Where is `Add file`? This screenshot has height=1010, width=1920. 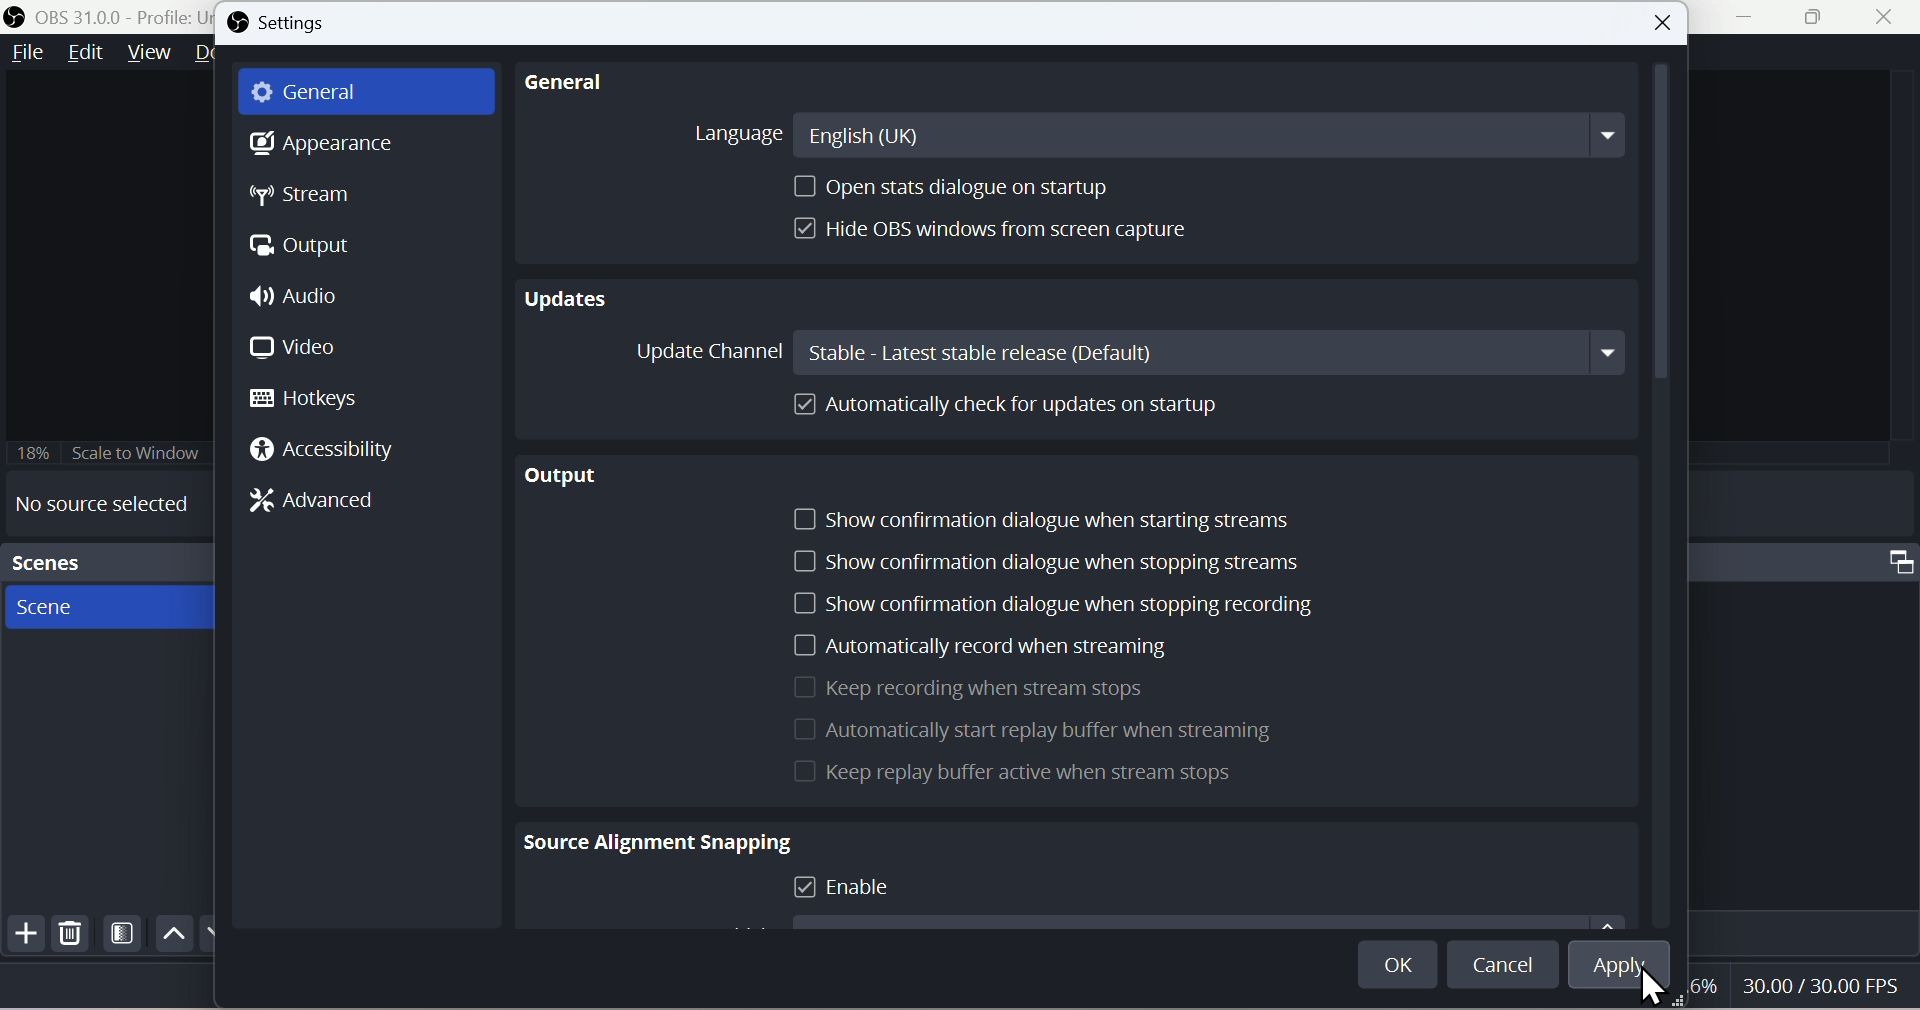 Add file is located at coordinates (24, 932).